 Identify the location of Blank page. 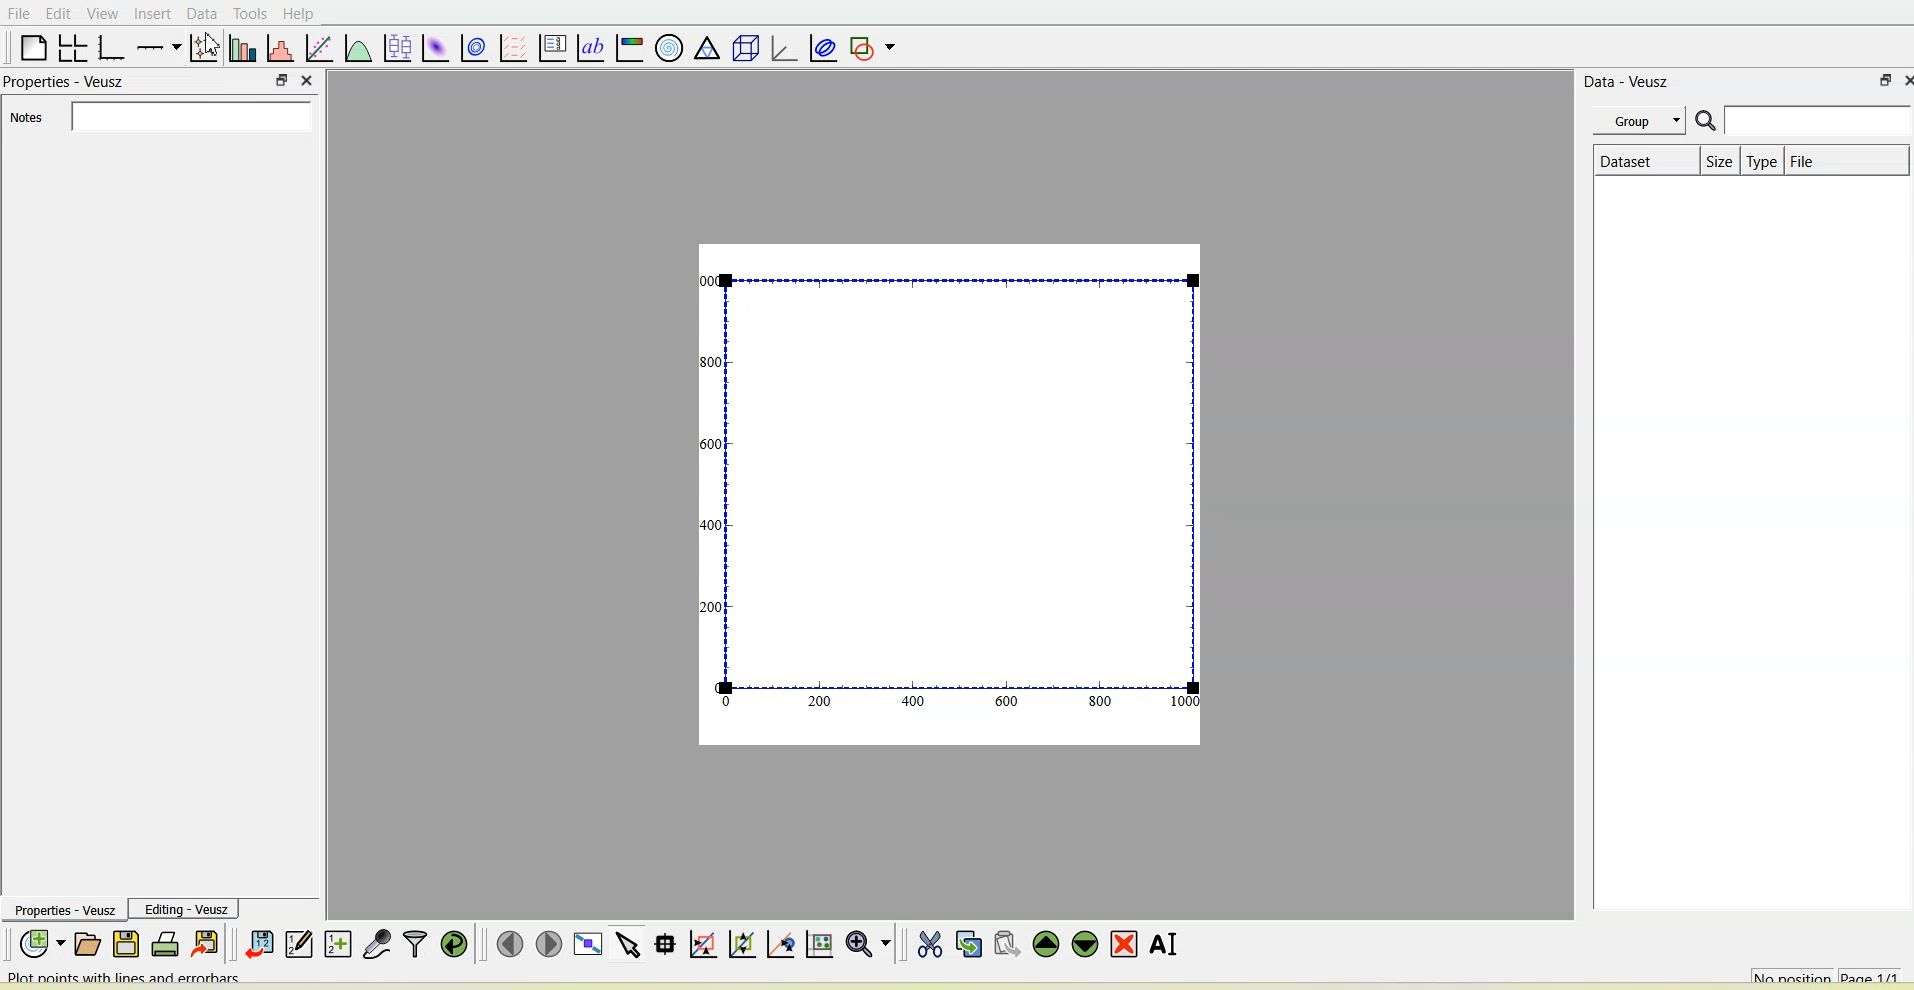
(34, 48).